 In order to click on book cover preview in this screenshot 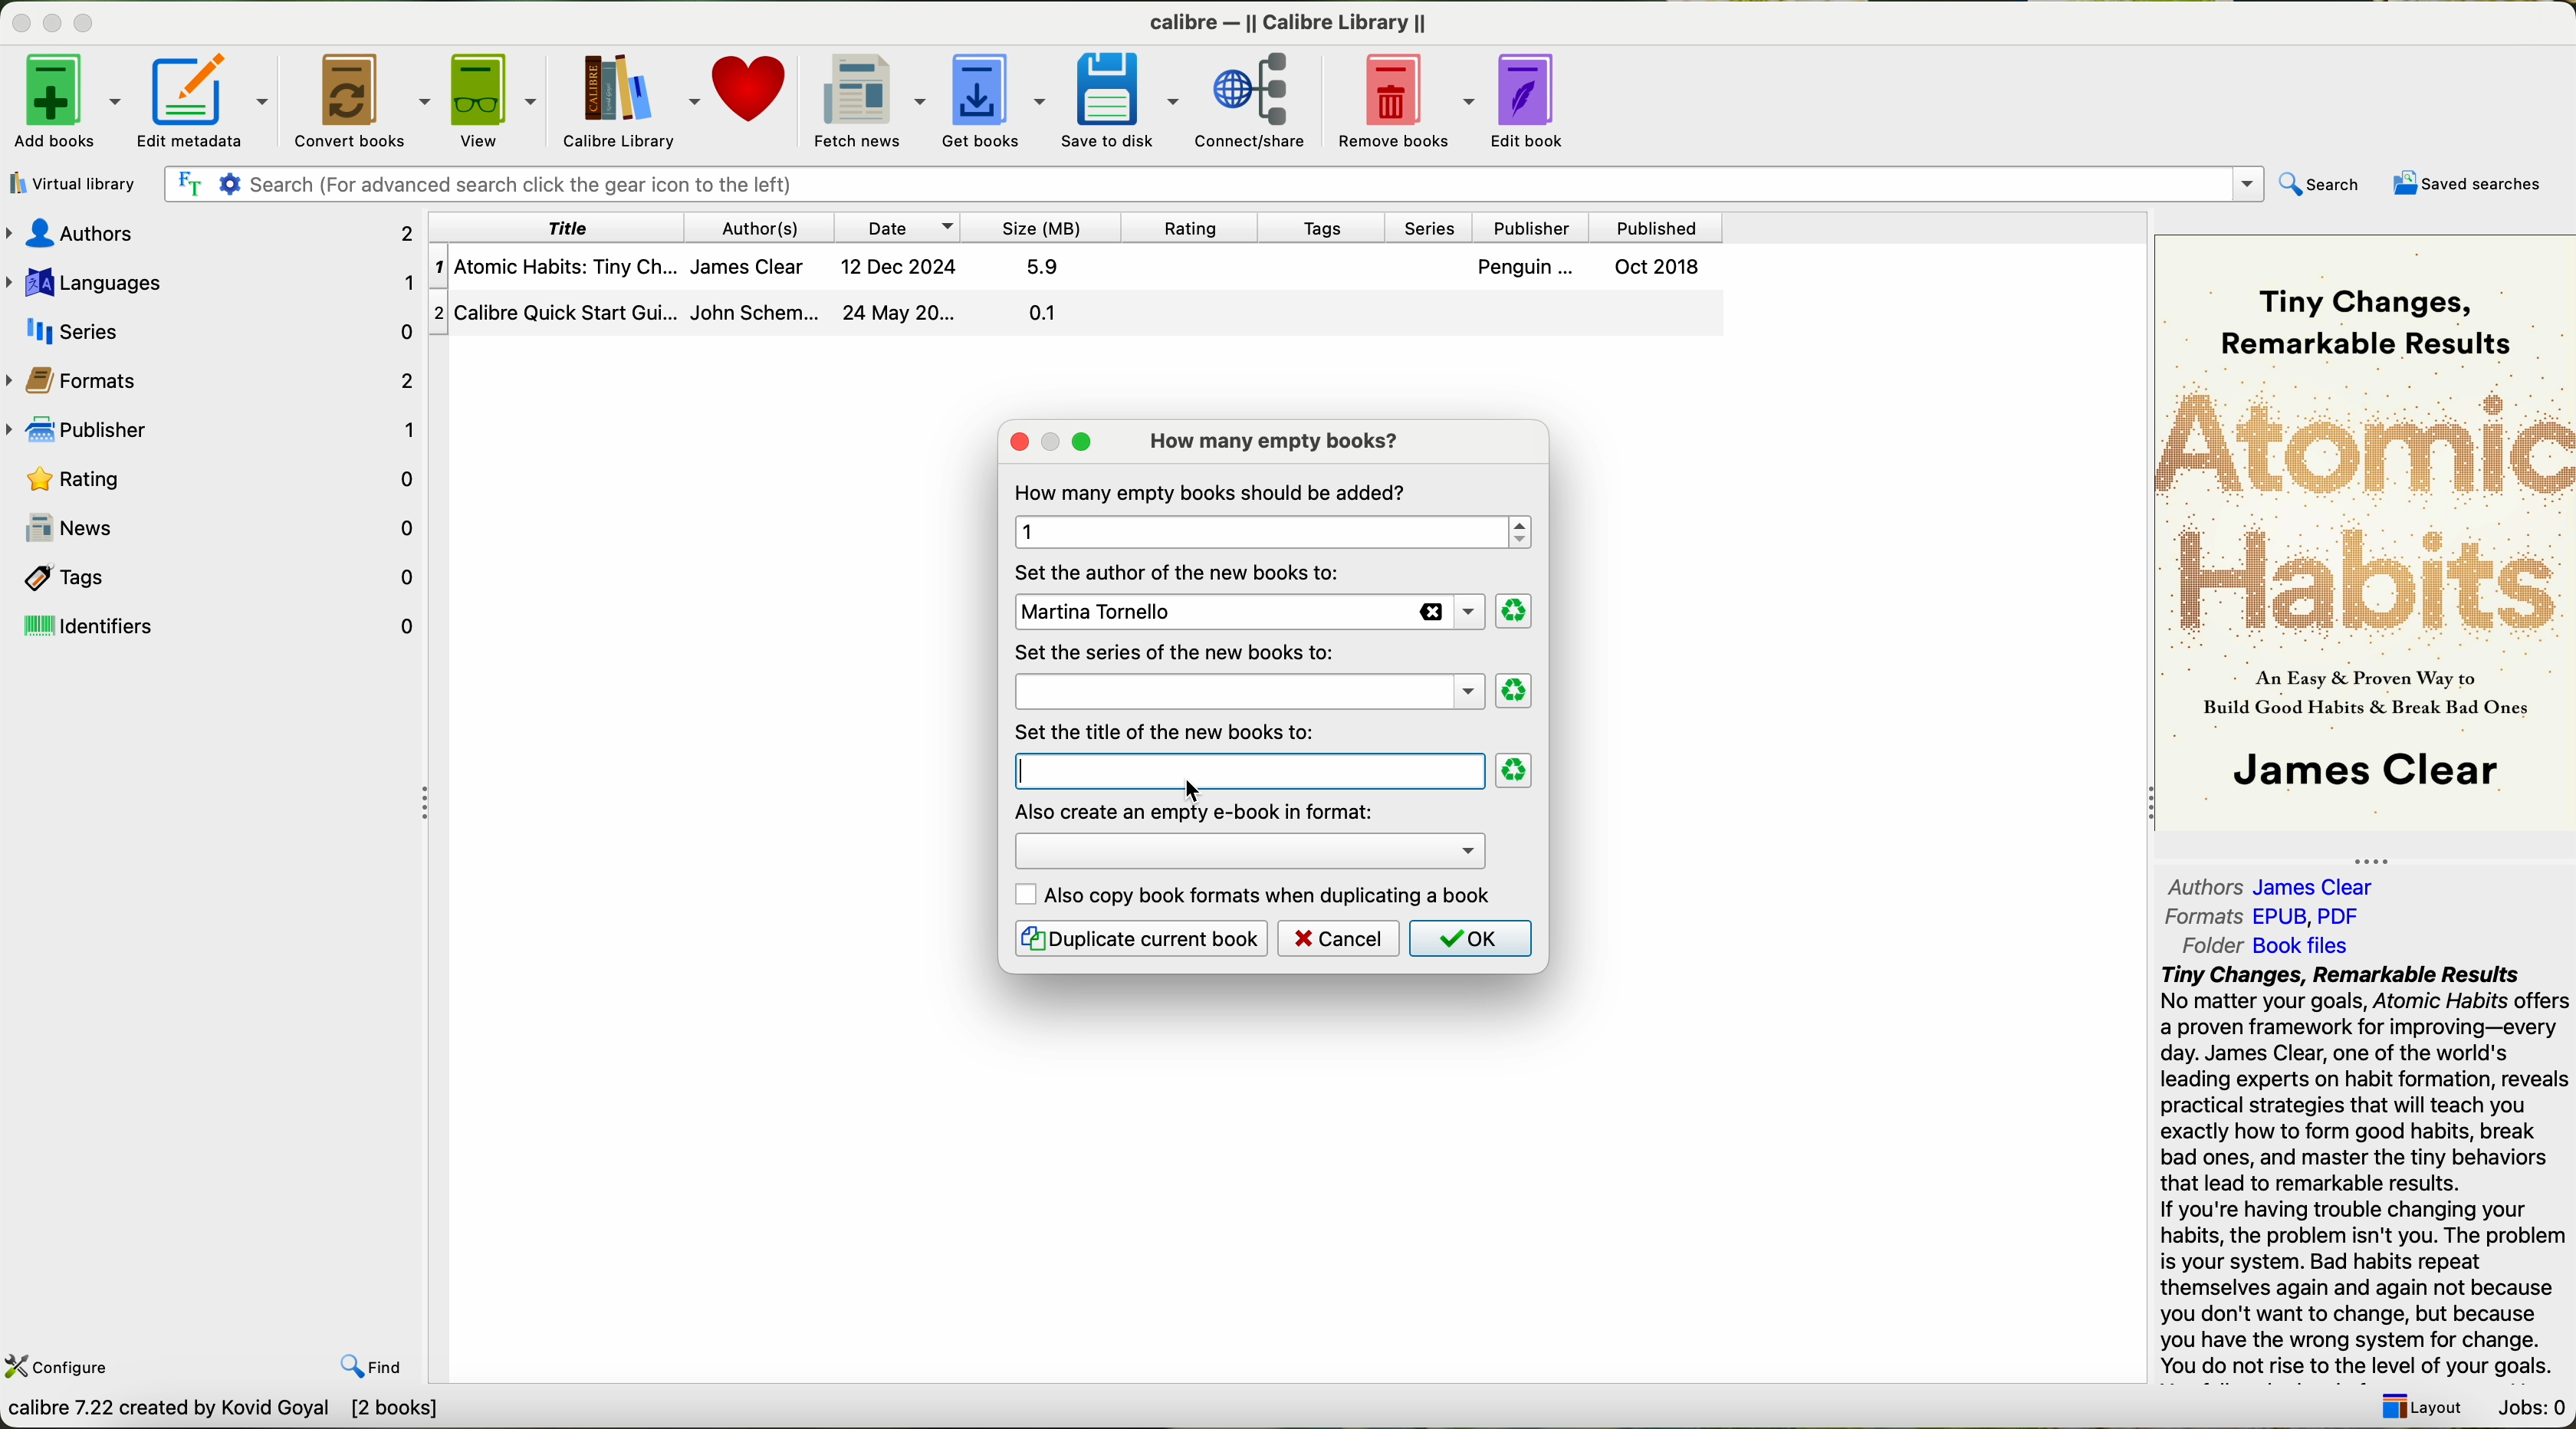, I will do `click(2367, 531)`.